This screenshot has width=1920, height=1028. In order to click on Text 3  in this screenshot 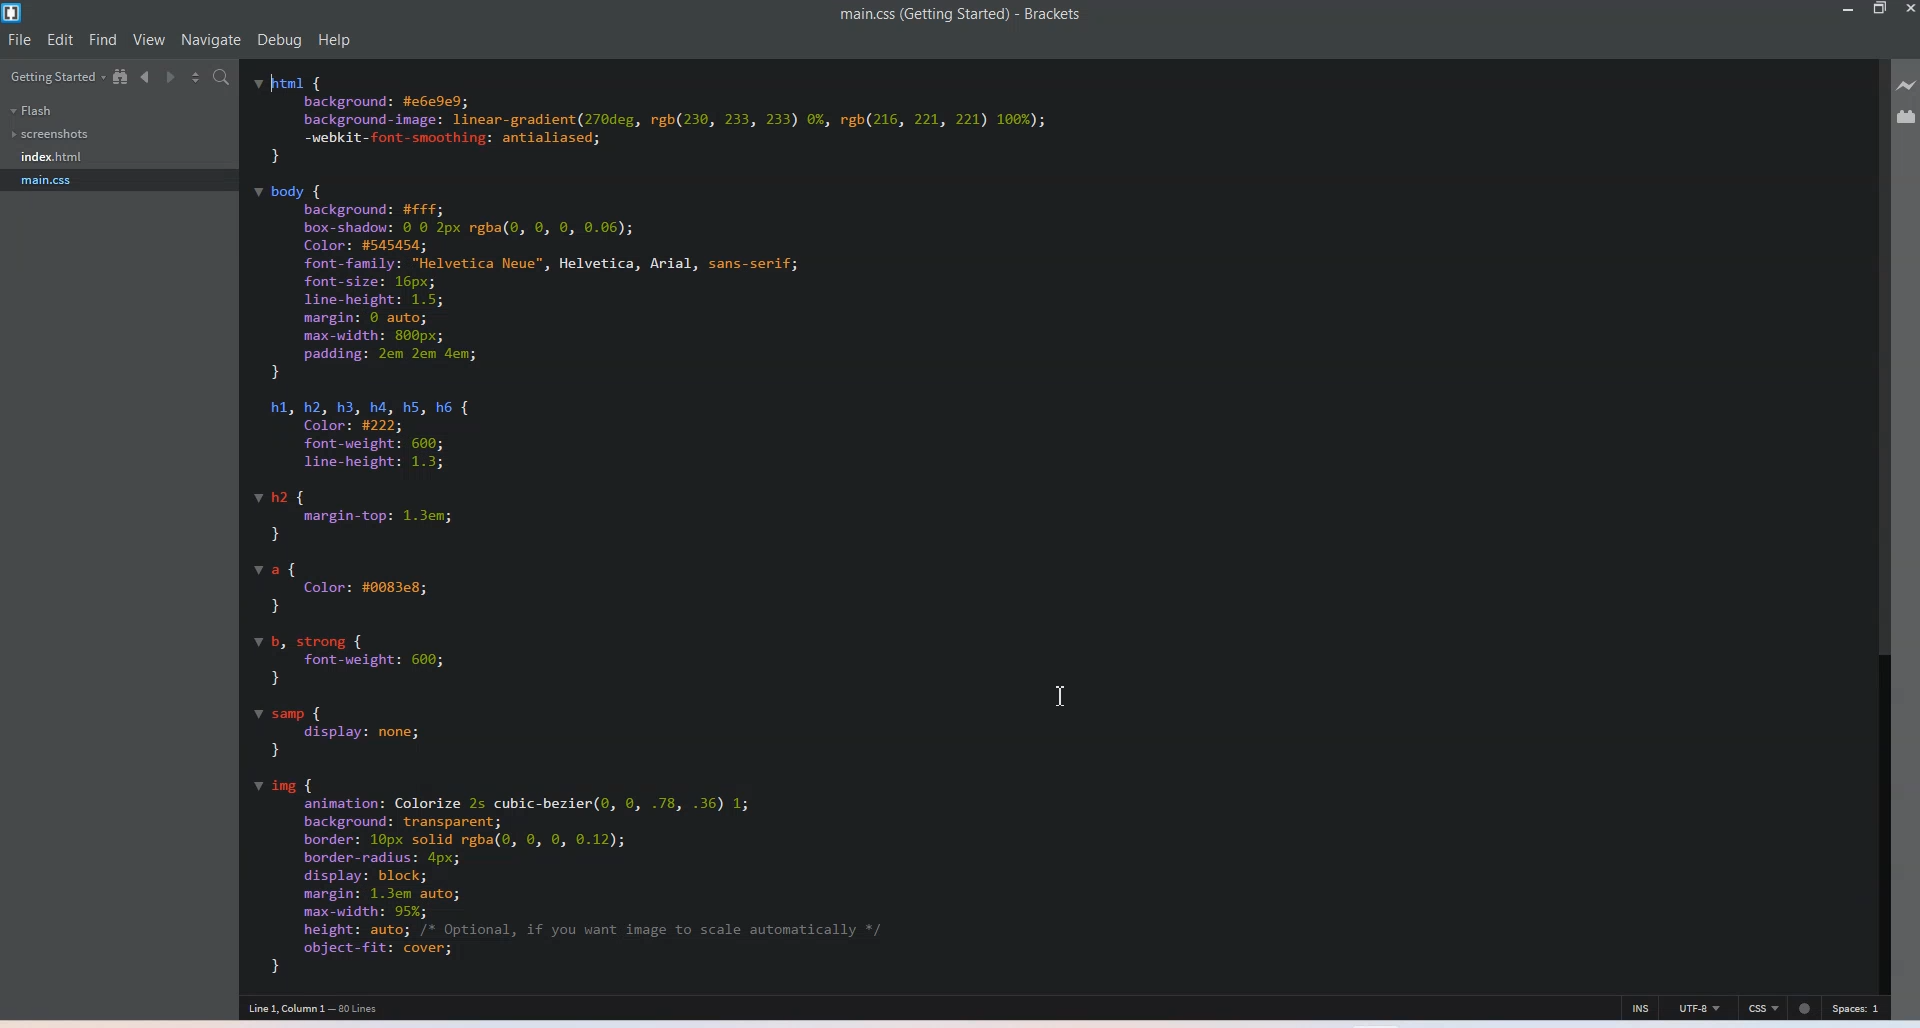, I will do `click(321, 1008)`.